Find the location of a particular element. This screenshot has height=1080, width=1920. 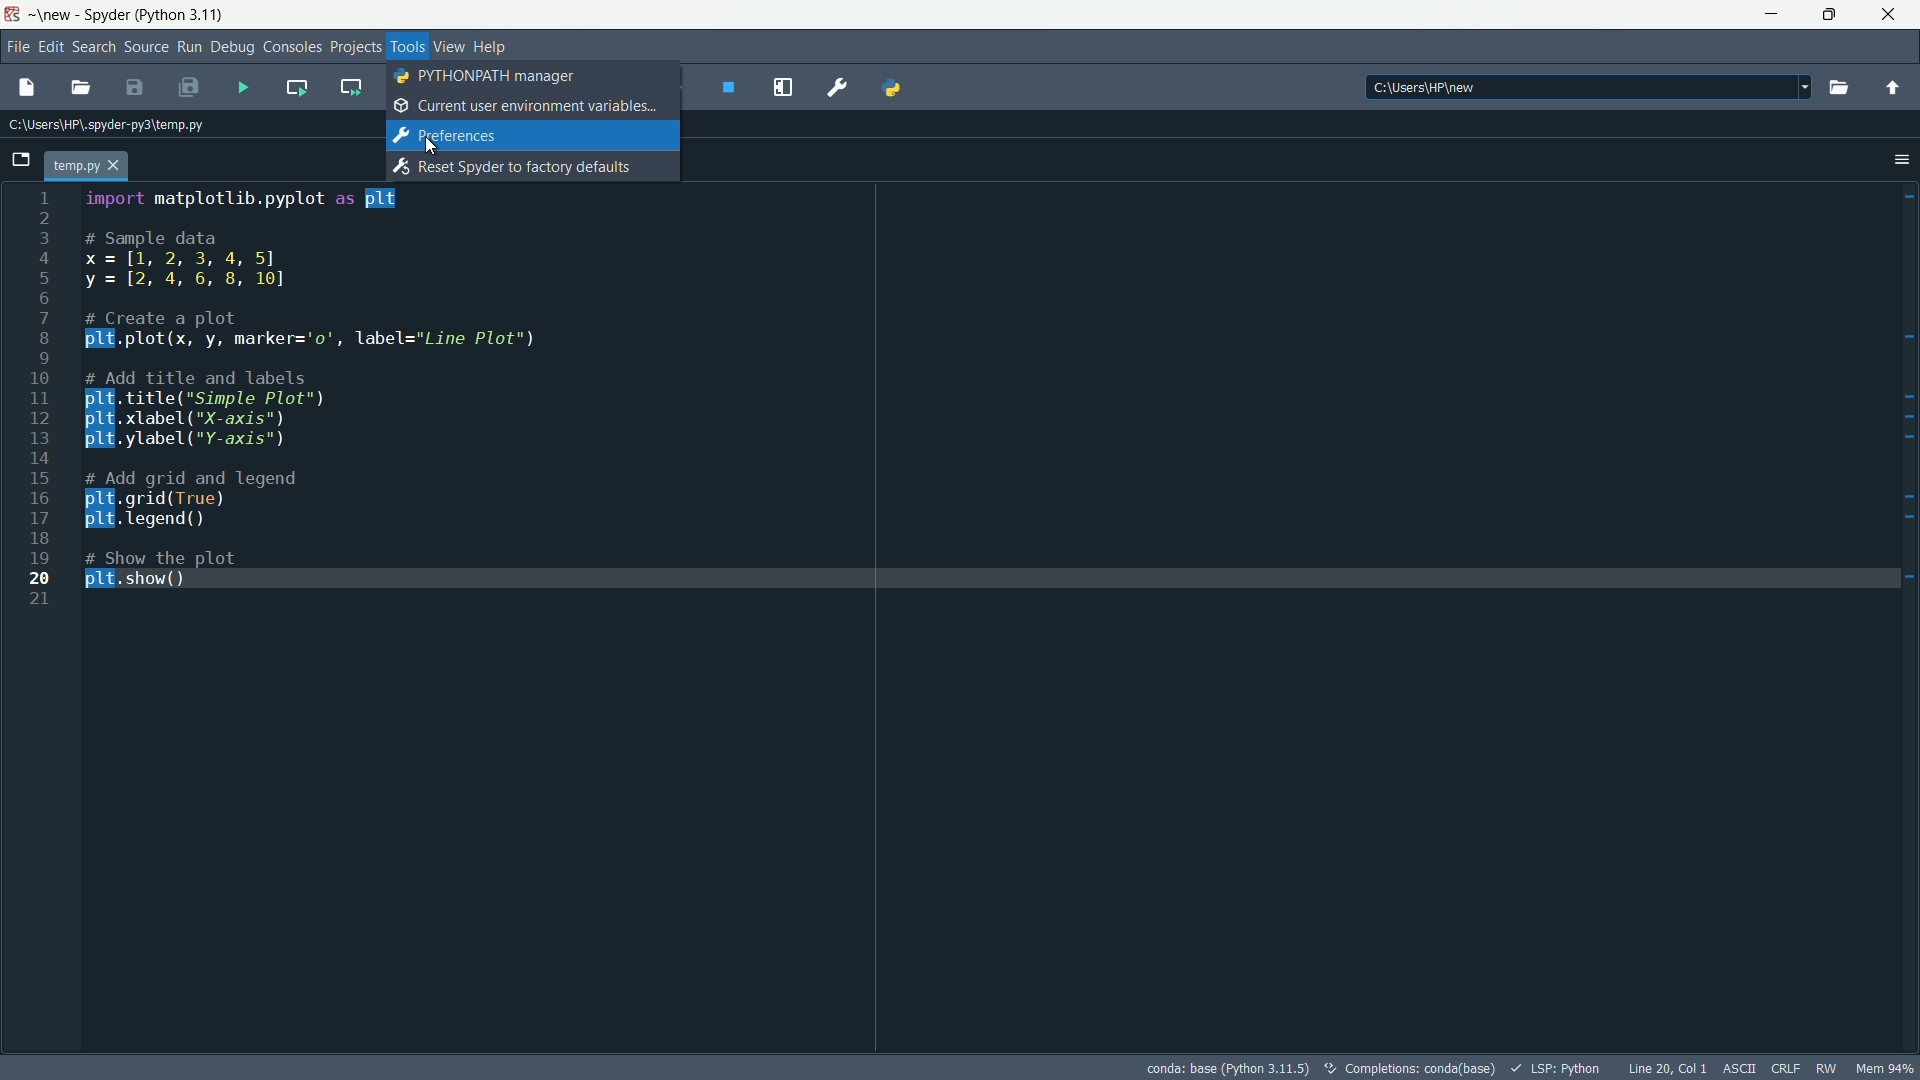

LSP:Python is located at coordinates (1557, 1069).